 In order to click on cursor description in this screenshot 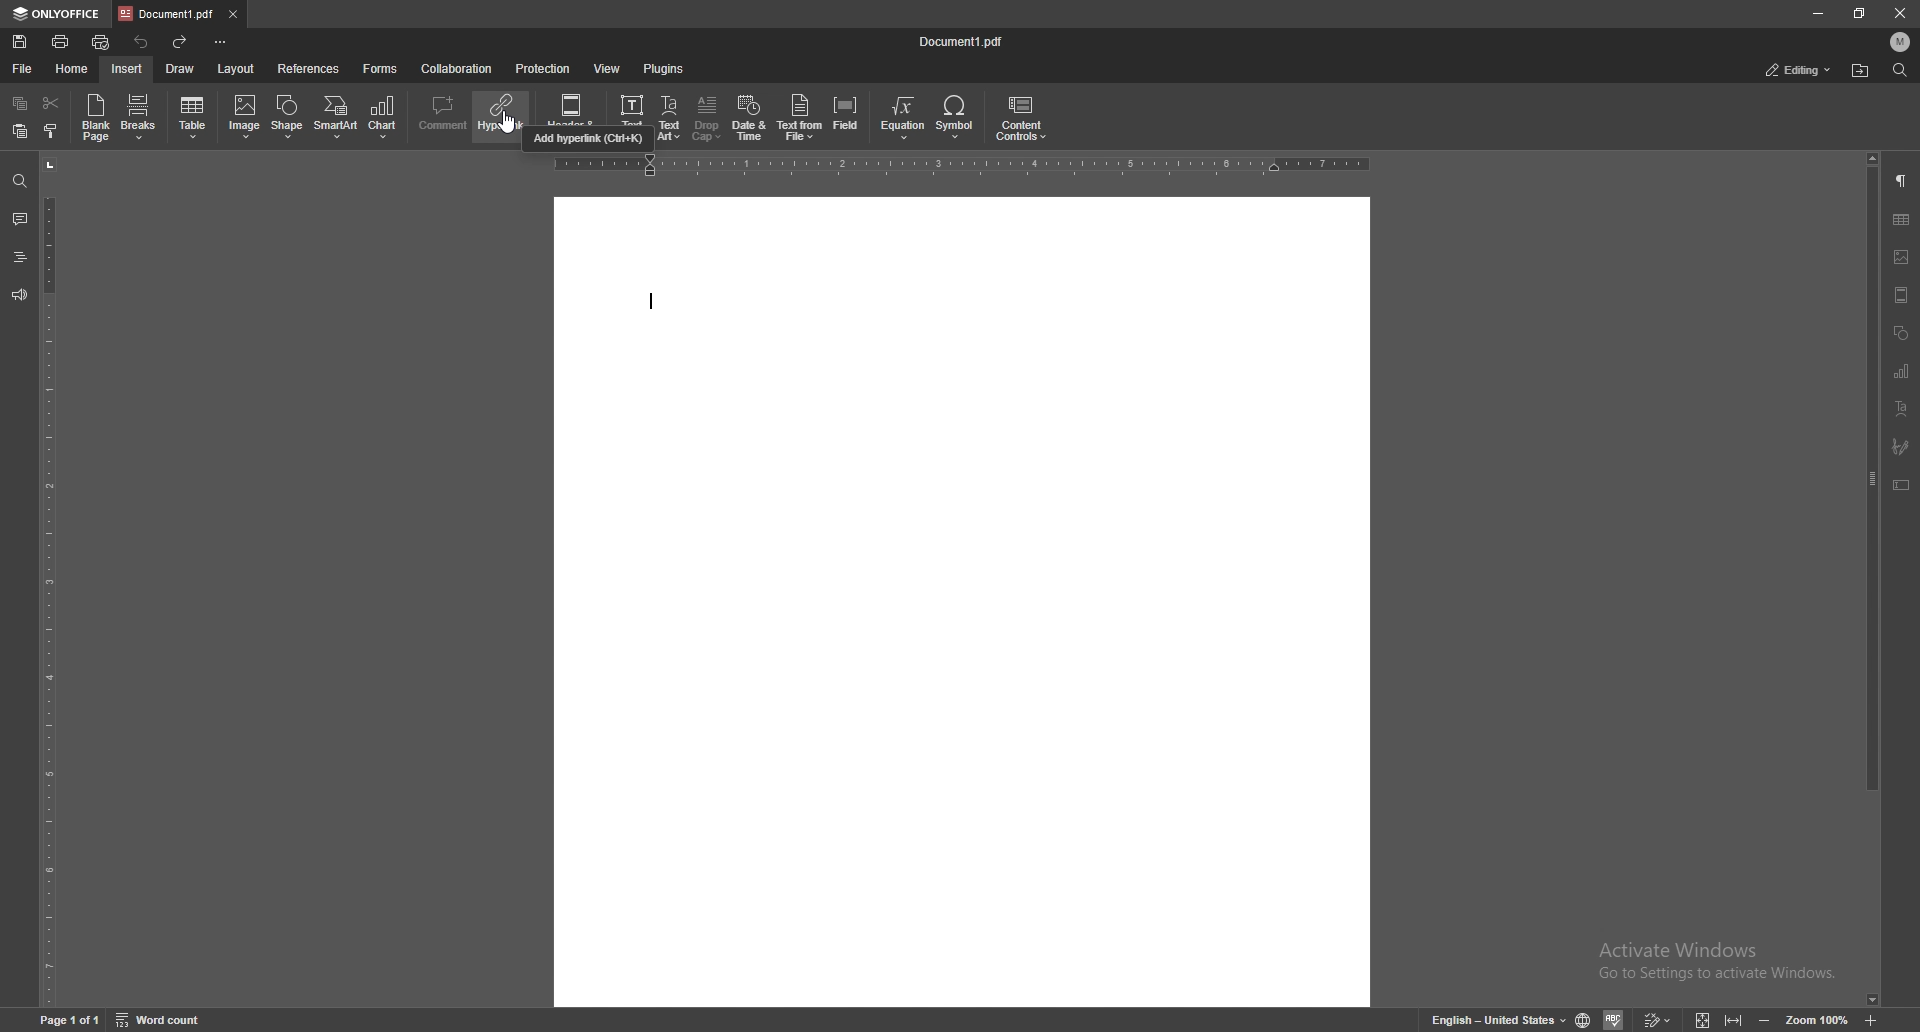, I will do `click(589, 140)`.